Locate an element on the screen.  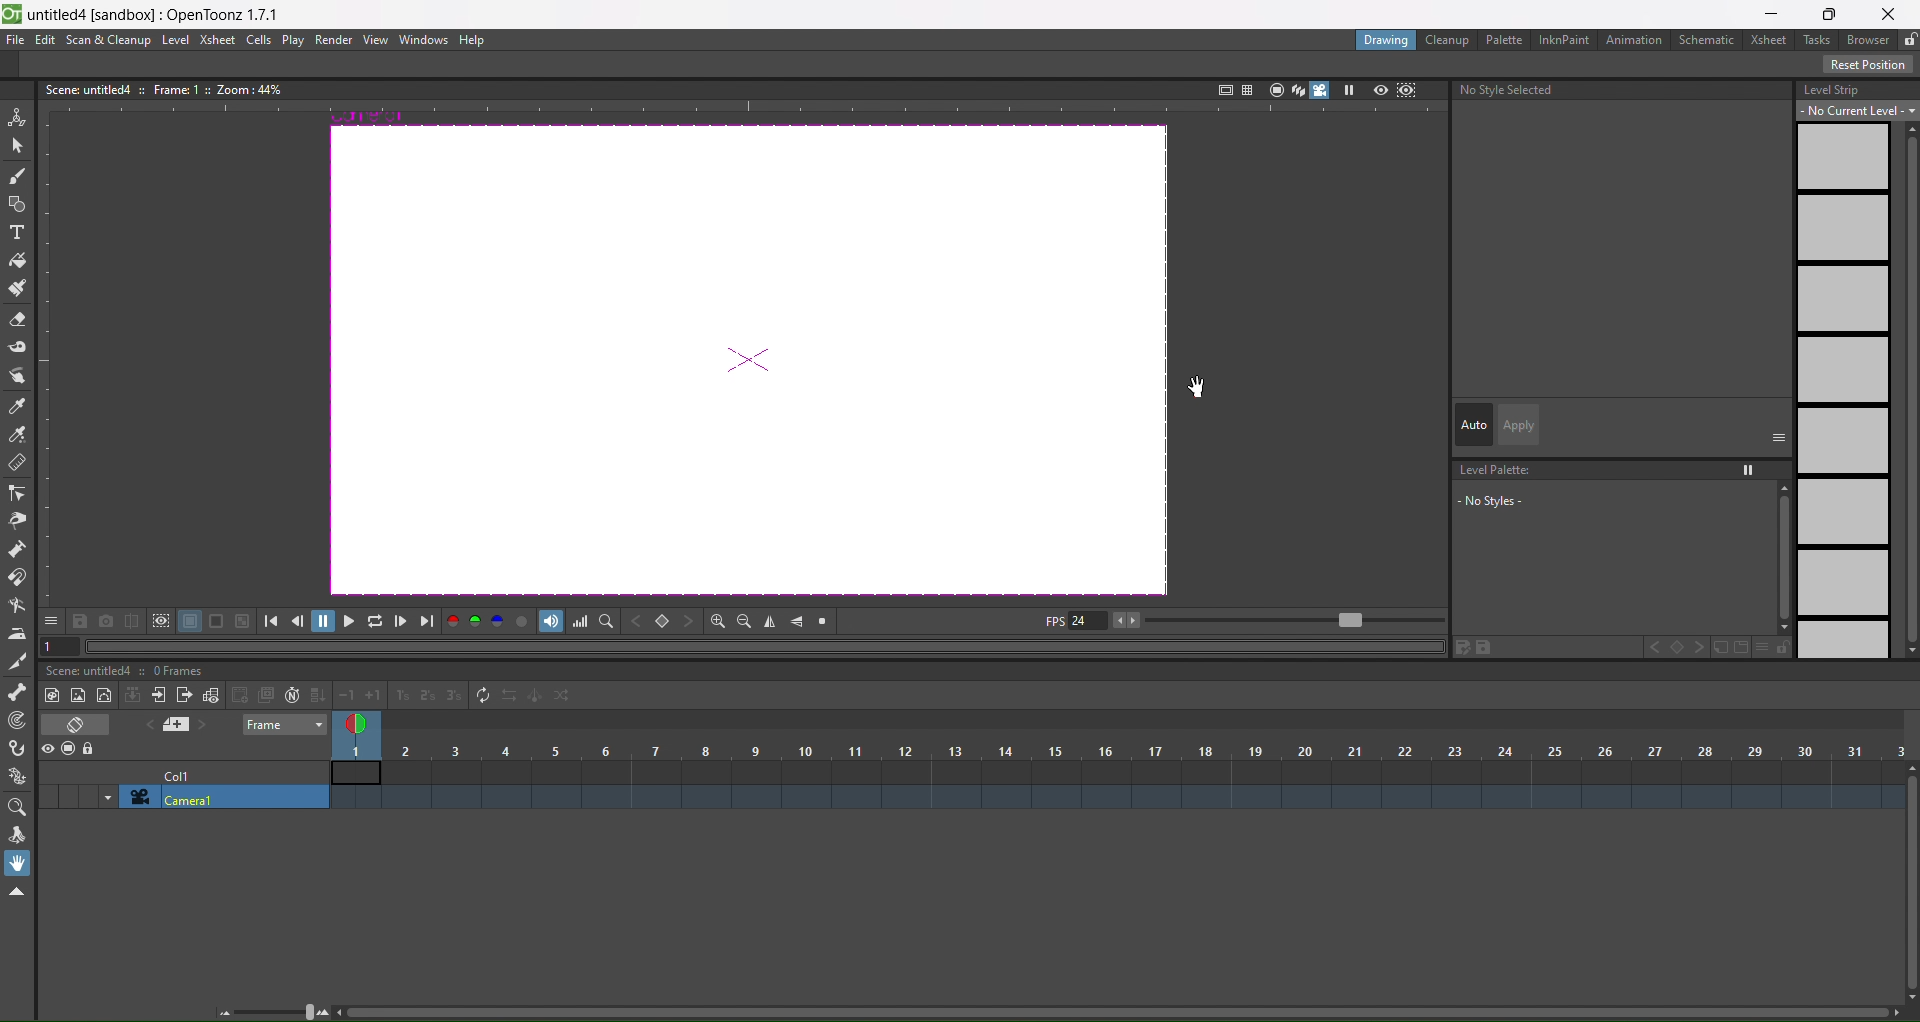
pump tool is located at coordinates (19, 548).